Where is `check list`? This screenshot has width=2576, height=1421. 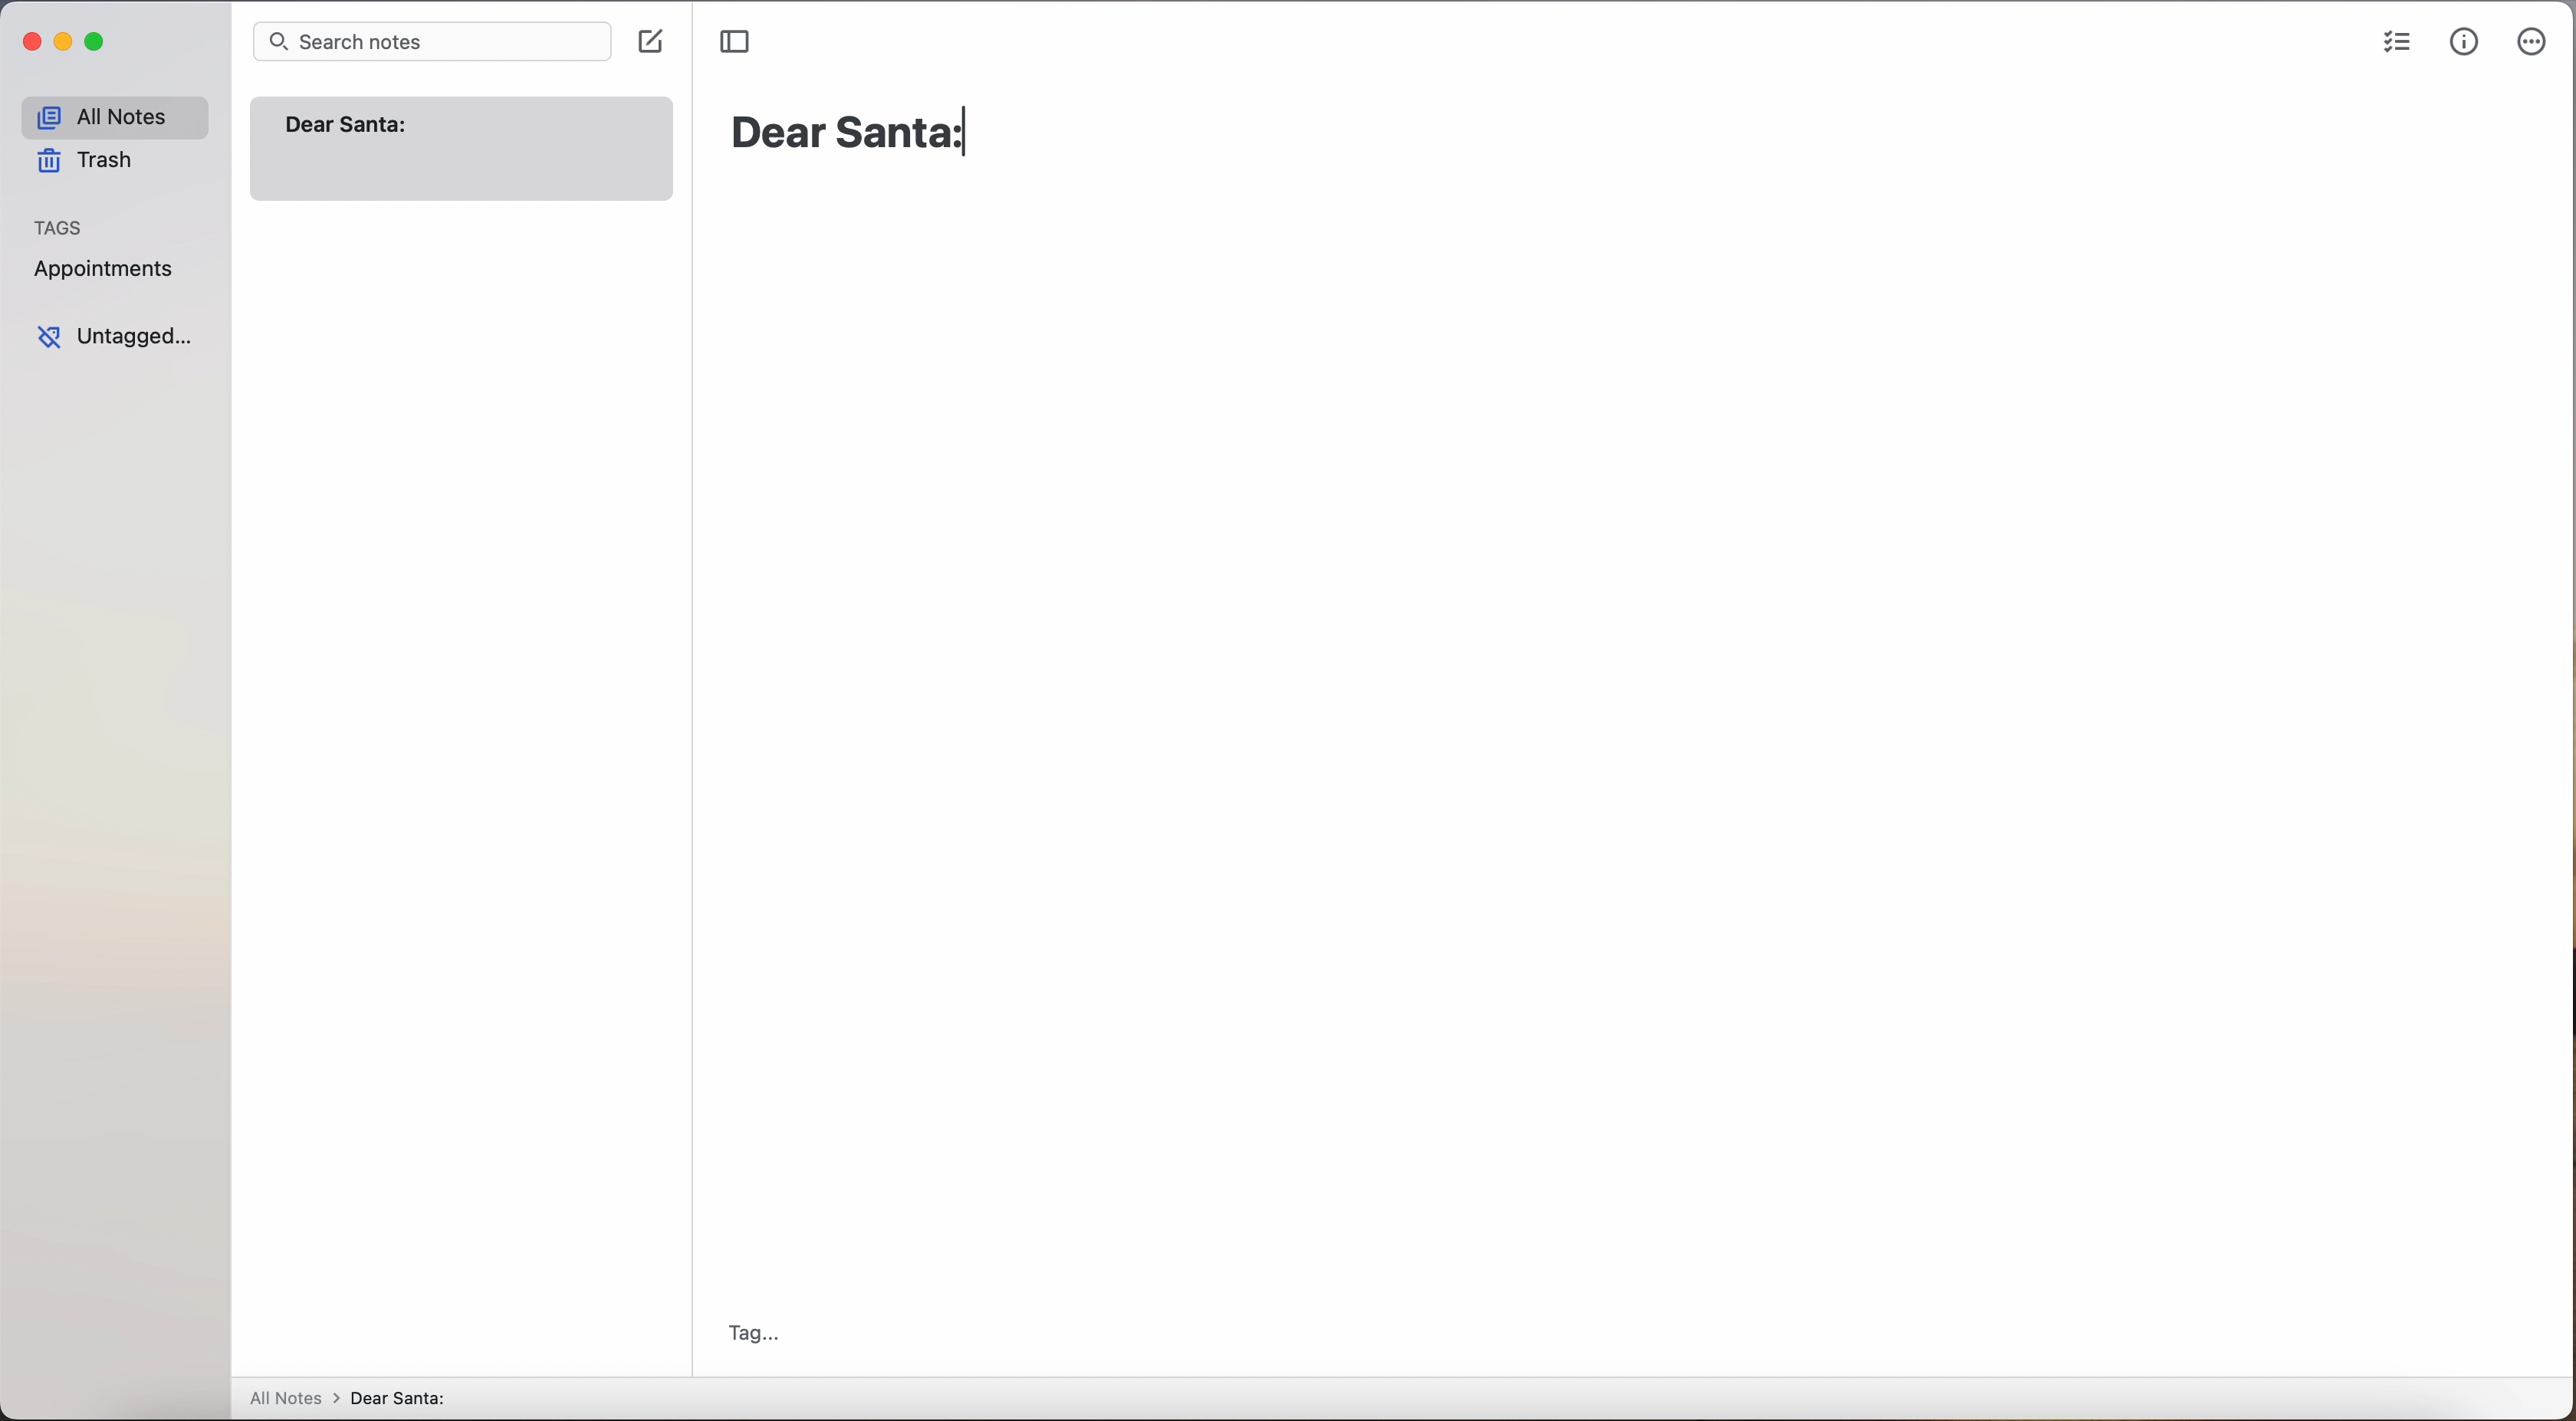 check list is located at coordinates (2397, 43).